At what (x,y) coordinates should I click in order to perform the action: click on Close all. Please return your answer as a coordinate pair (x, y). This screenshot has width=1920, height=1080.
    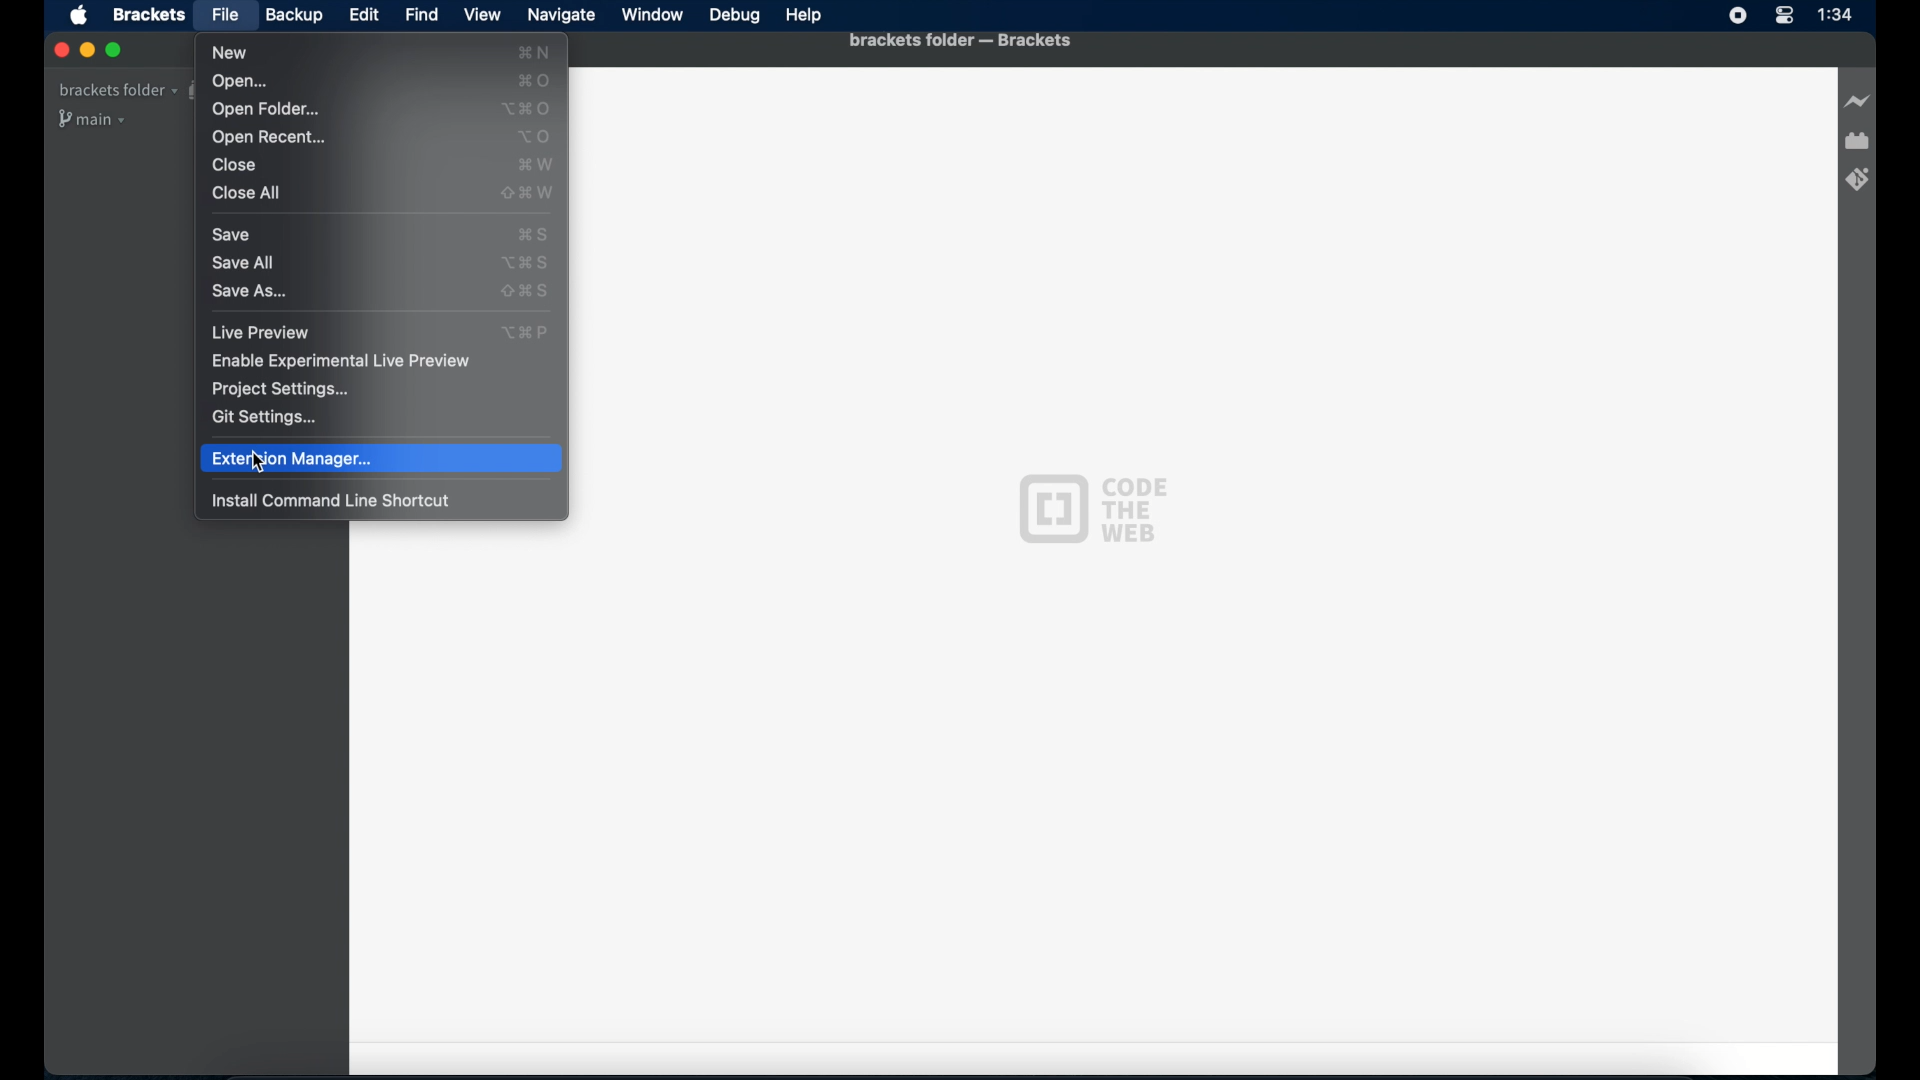
    Looking at the image, I should click on (248, 193).